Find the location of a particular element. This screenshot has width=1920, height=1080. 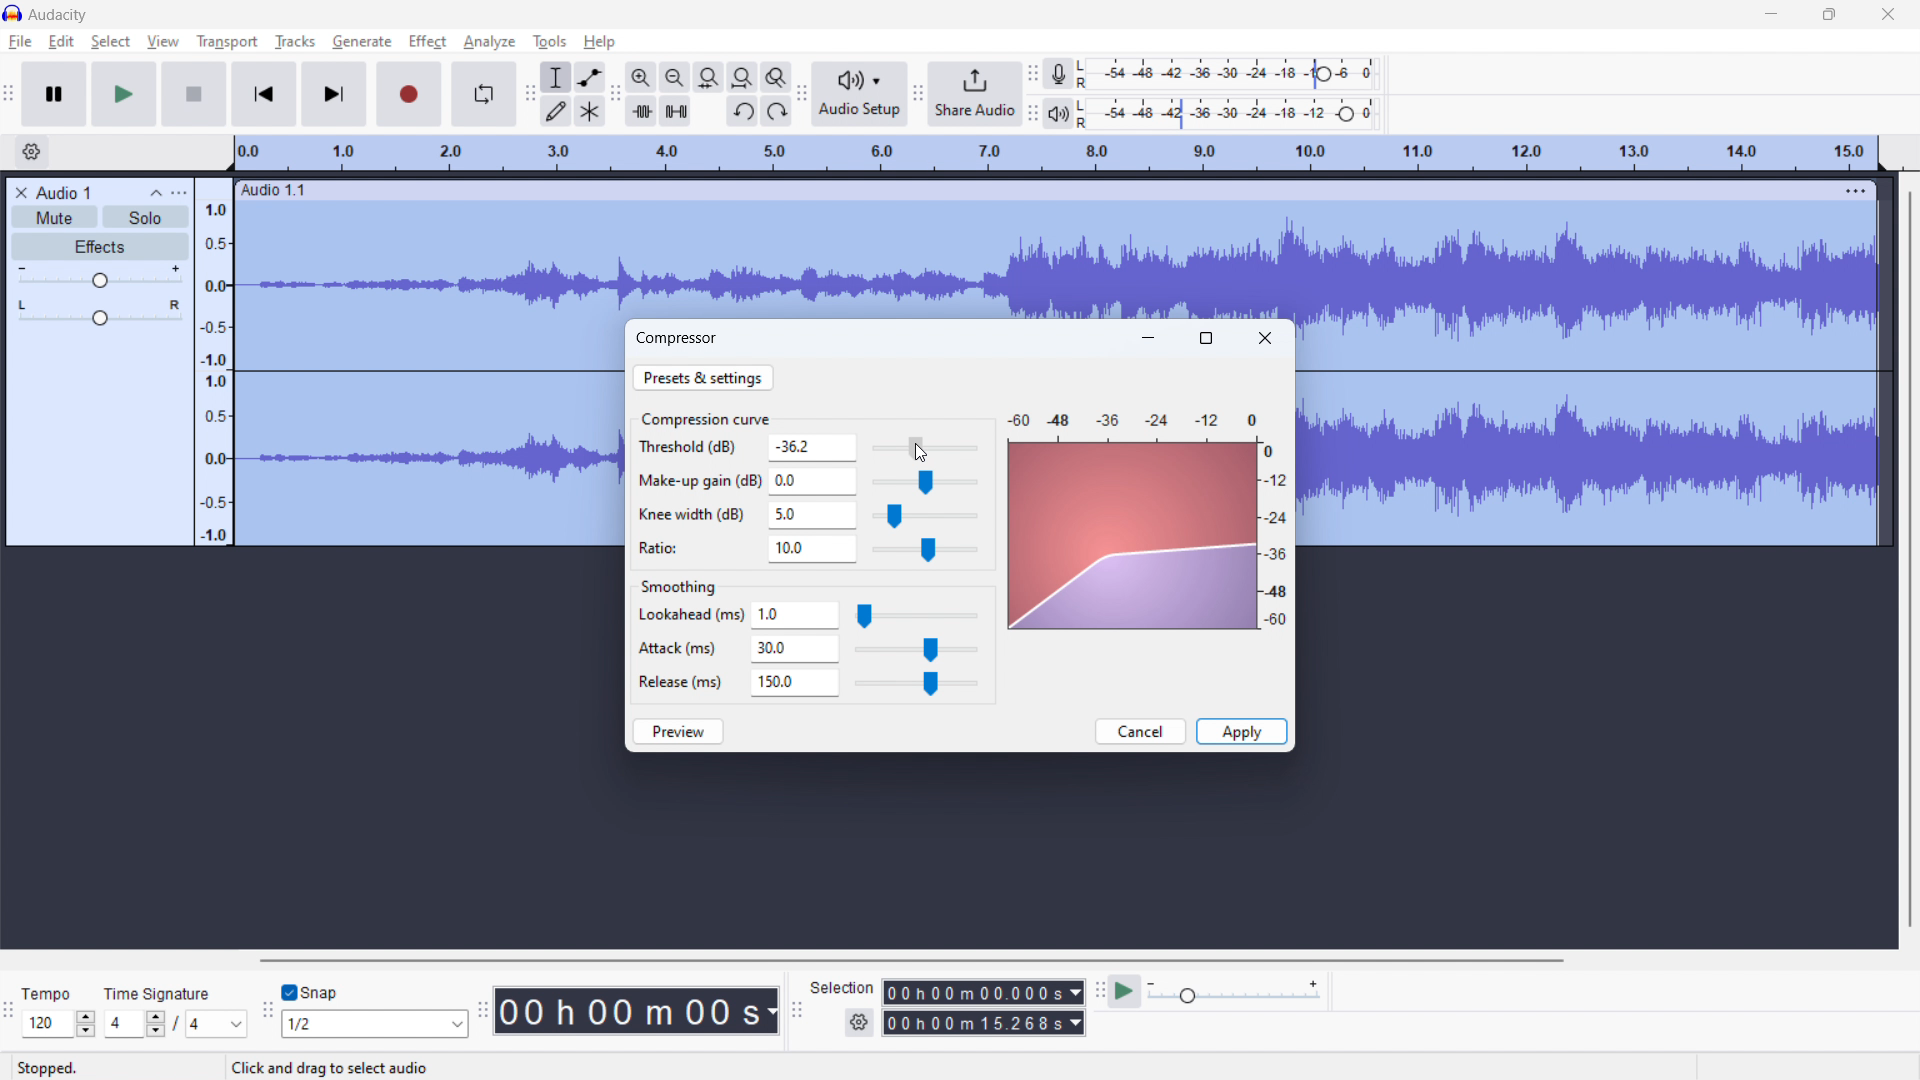

enable looping is located at coordinates (482, 94).